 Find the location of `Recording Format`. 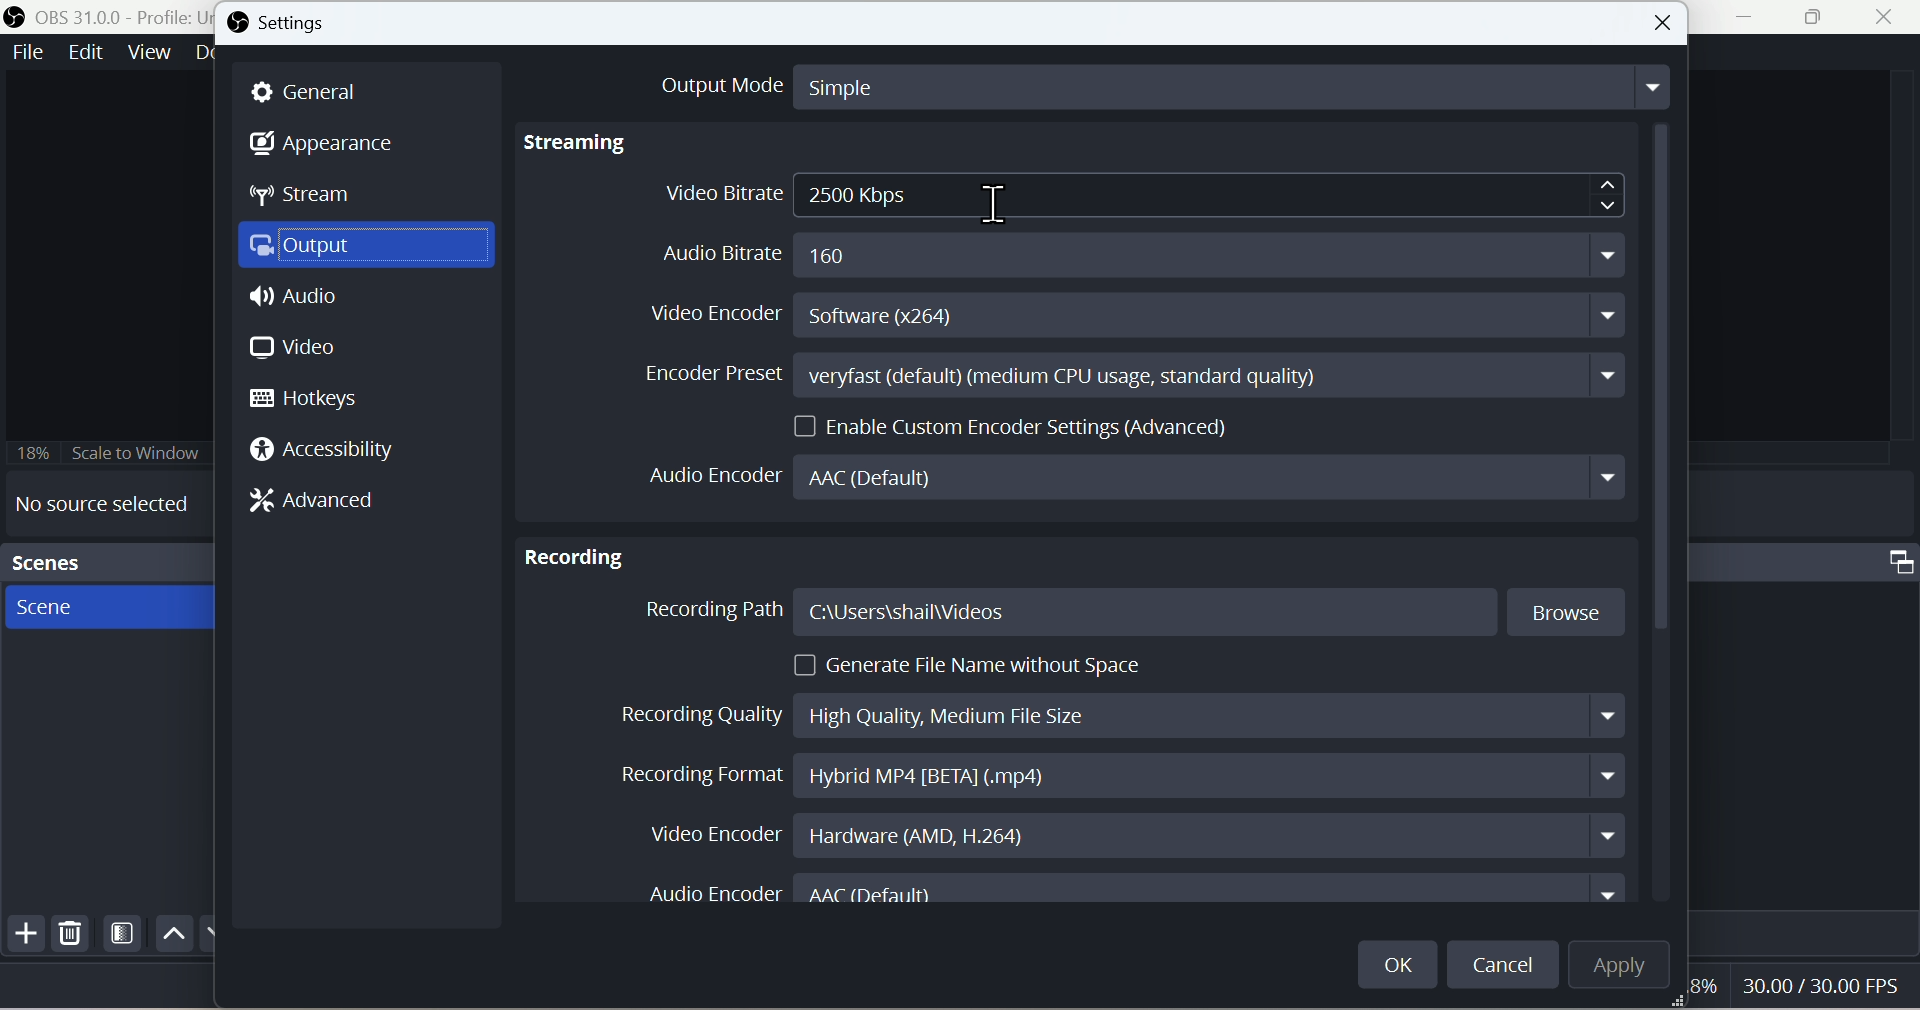

Recording Format is located at coordinates (1114, 776).